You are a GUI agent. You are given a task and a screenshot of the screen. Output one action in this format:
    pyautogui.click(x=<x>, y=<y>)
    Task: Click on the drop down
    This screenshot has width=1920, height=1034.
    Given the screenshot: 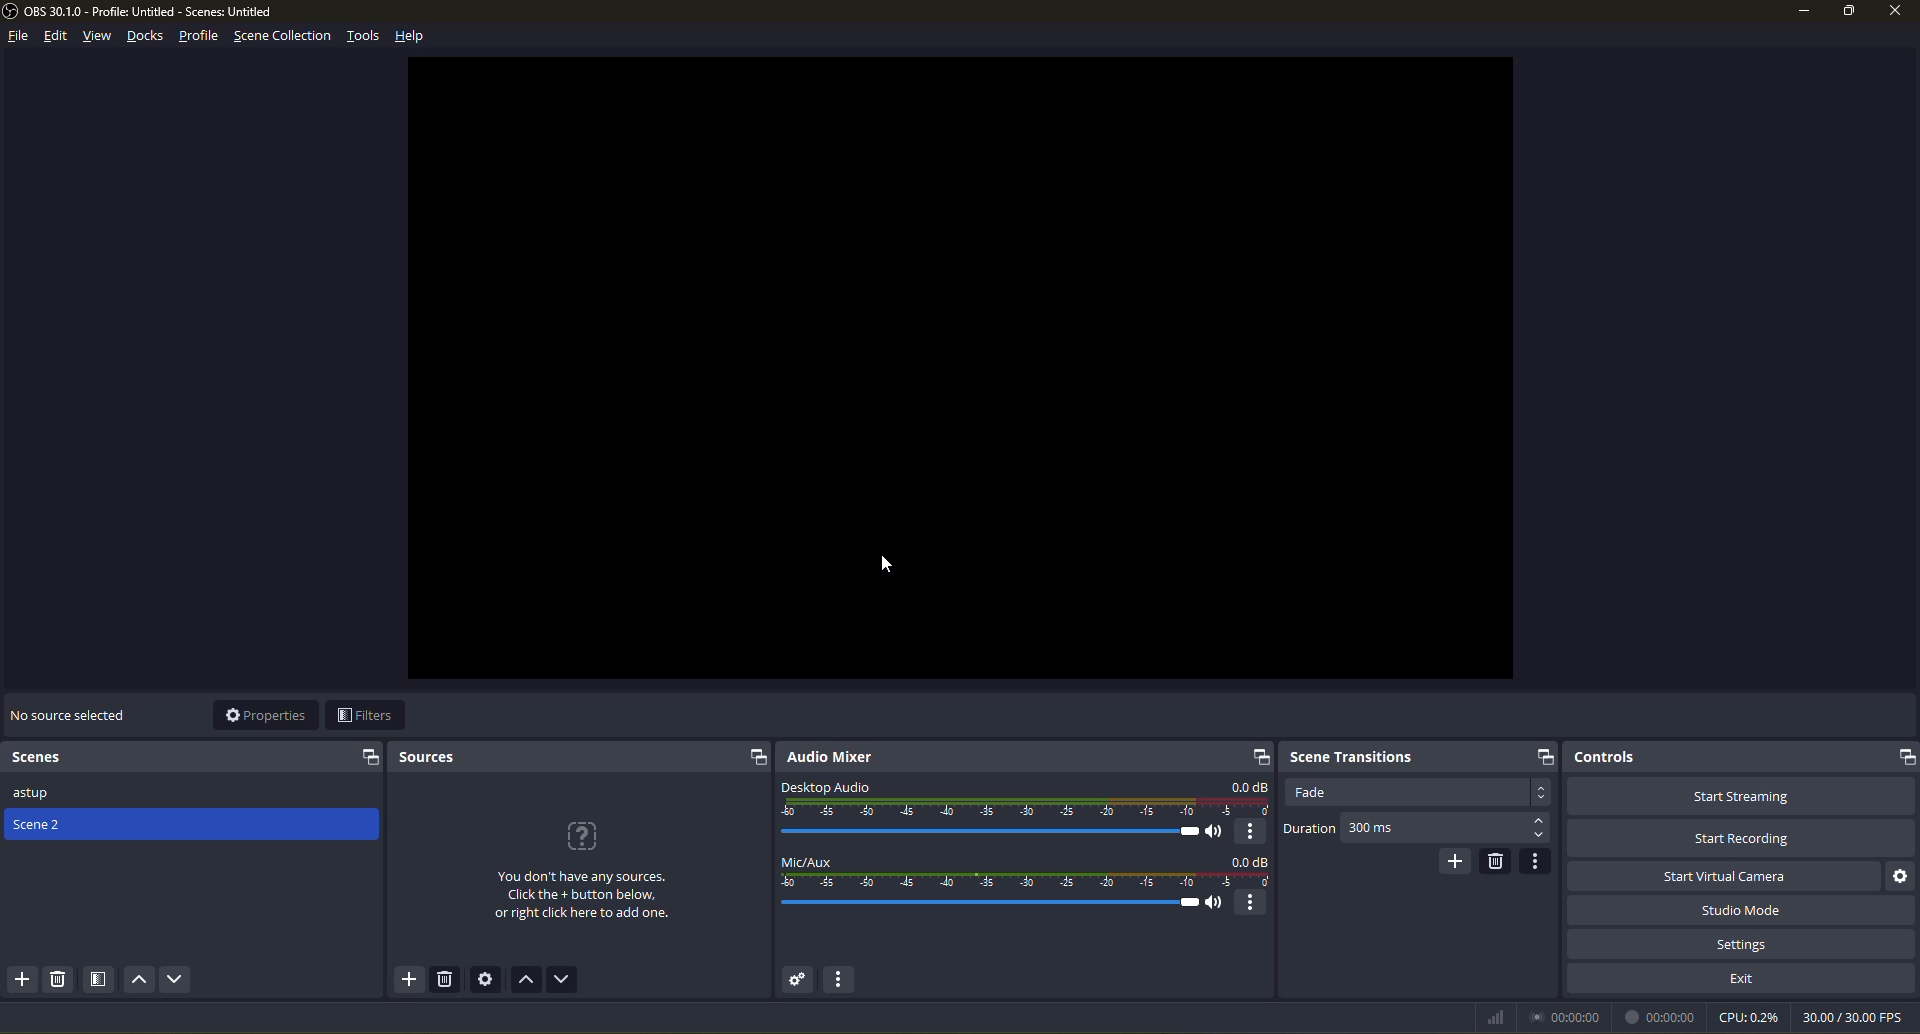 What is the action you would take?
    pyautogui.click(x=1540, y=793)
    